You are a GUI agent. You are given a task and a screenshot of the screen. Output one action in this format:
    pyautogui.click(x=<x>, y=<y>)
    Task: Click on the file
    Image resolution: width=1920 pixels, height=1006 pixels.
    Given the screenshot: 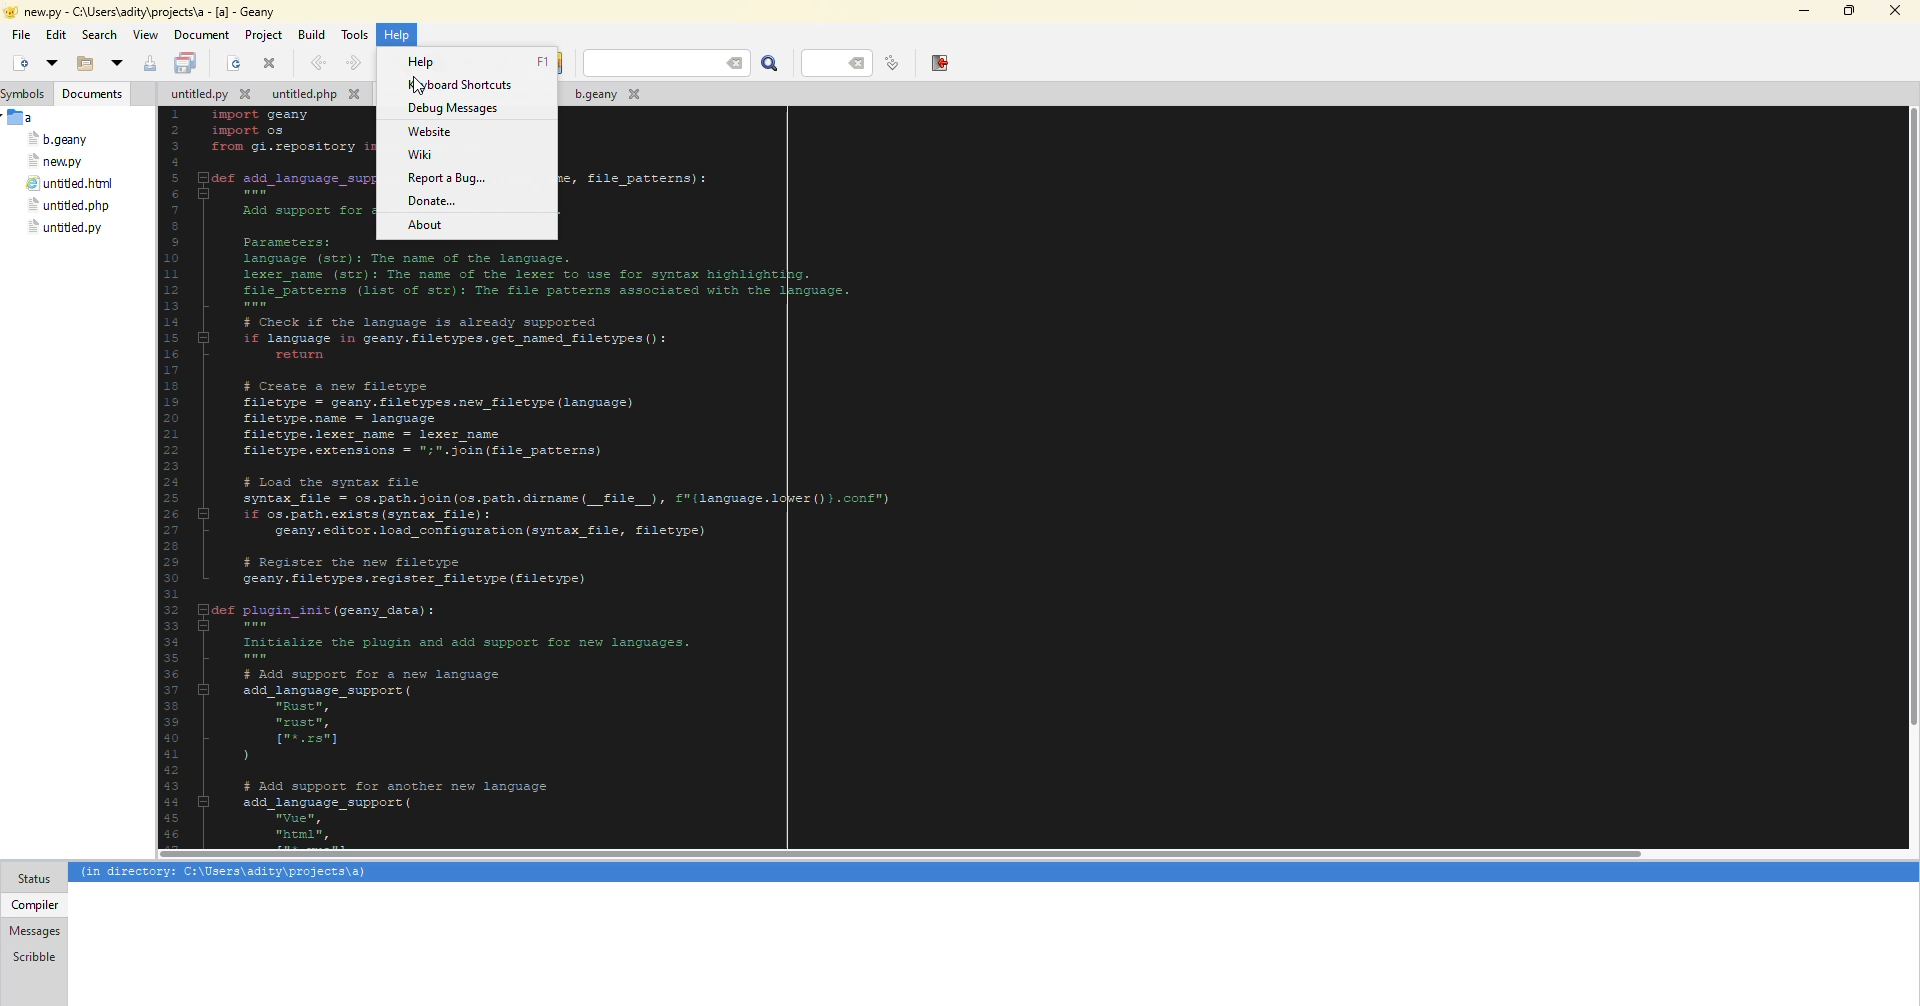 What is the action you would take?
    pyautogui.click(x=315, y=96)
    